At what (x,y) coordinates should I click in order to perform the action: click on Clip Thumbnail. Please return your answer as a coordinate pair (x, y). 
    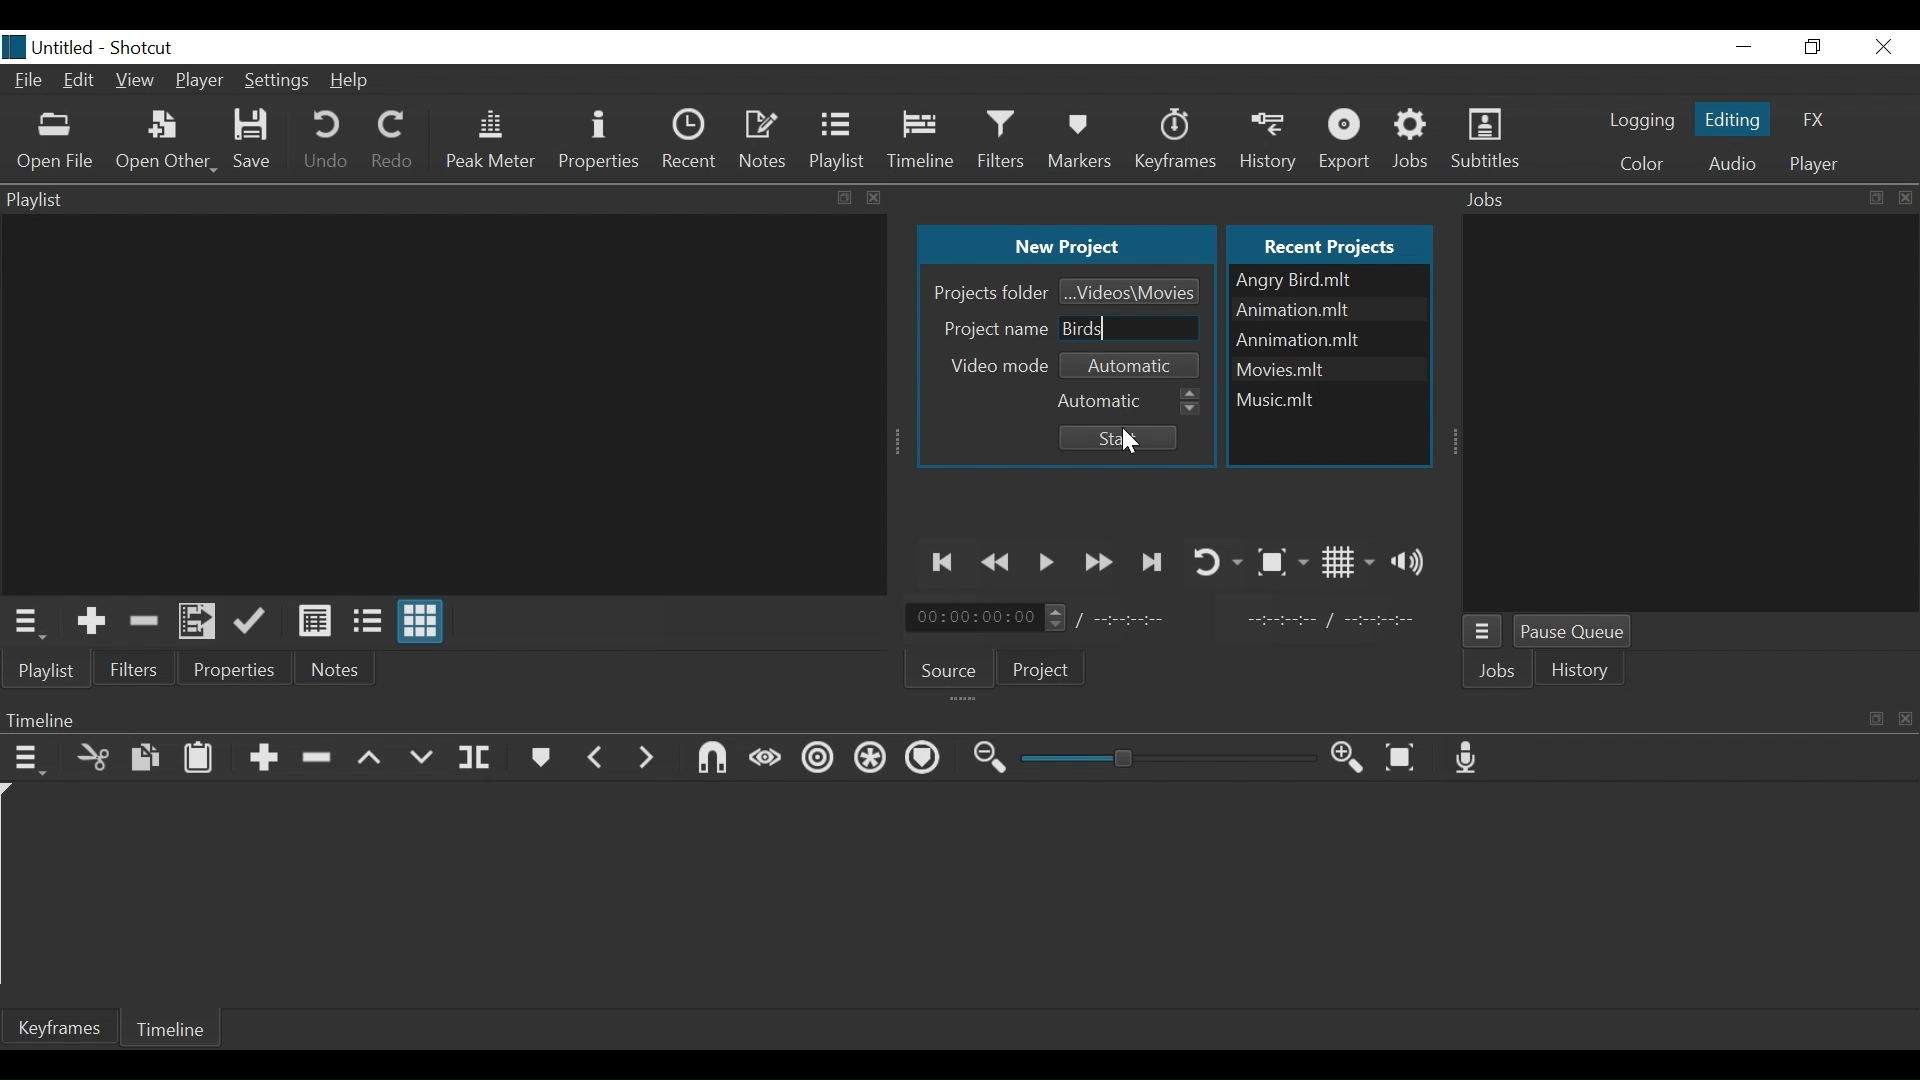
    Looking at the image, I should click on (438, 403).